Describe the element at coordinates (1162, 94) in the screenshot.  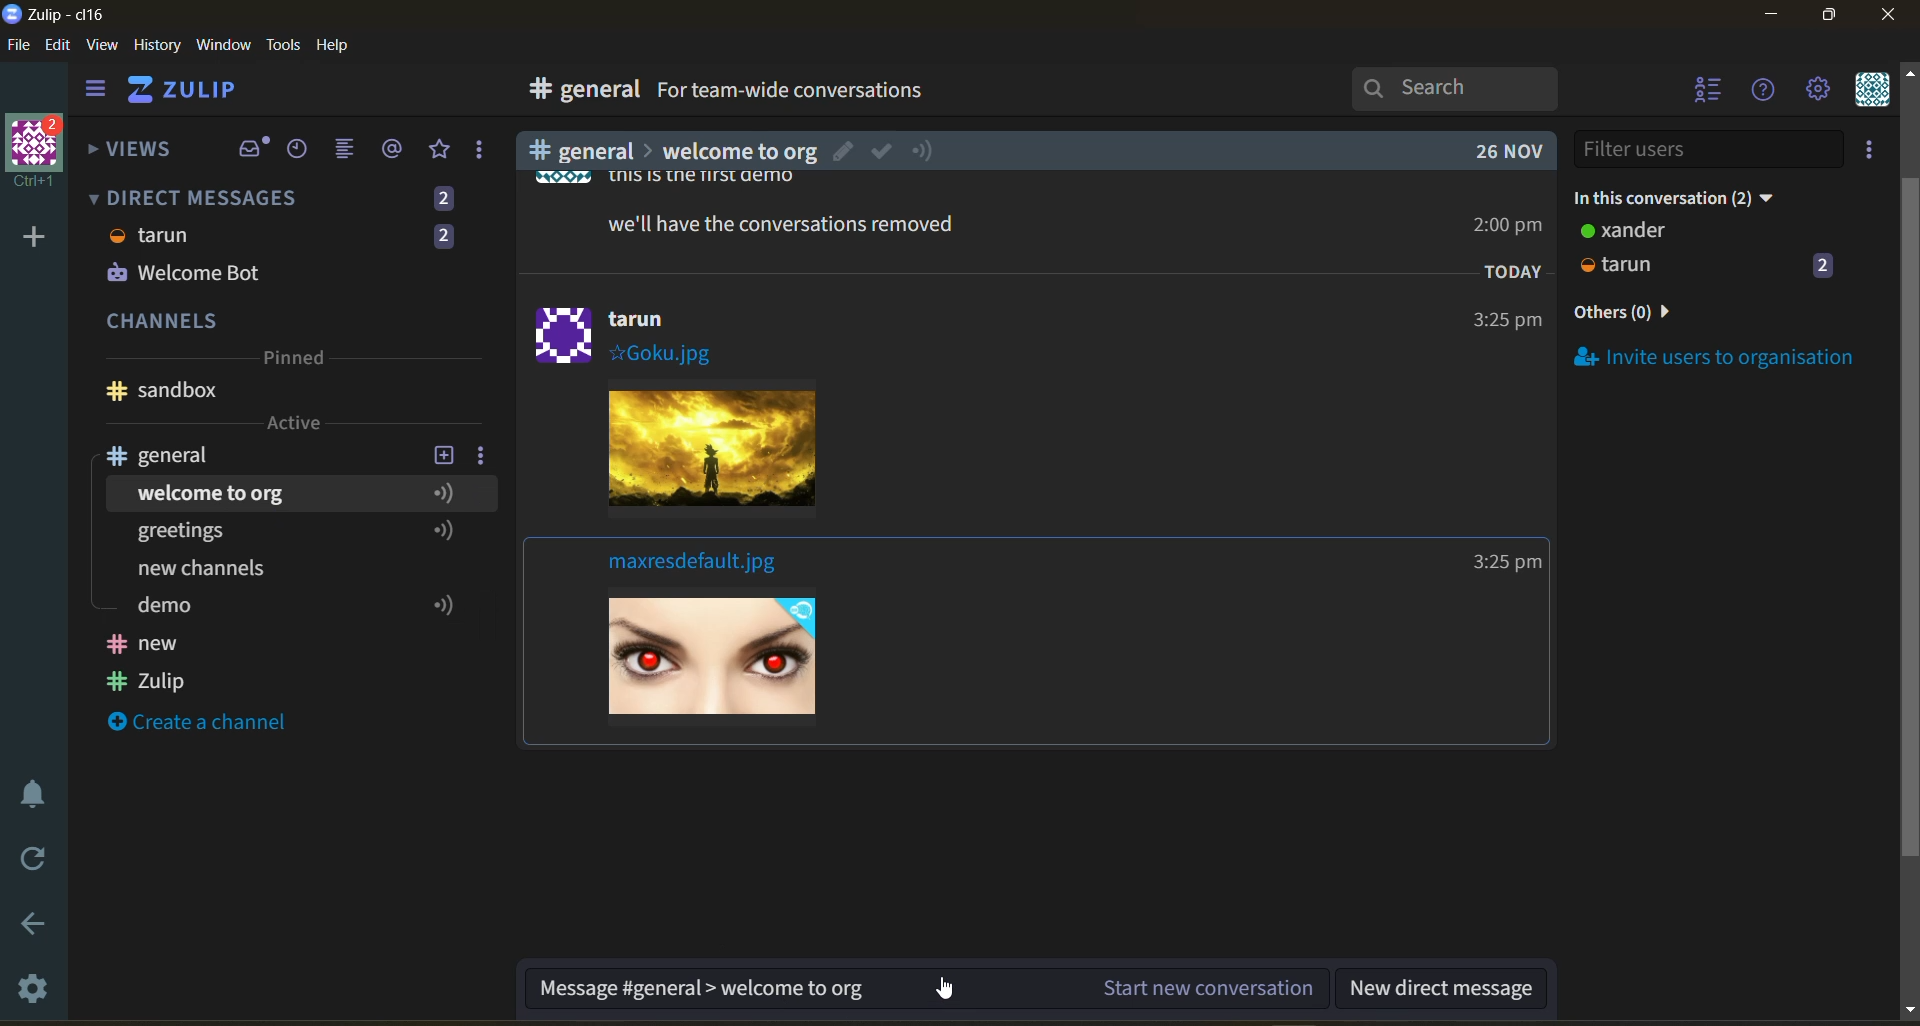
I see `help` at that location.